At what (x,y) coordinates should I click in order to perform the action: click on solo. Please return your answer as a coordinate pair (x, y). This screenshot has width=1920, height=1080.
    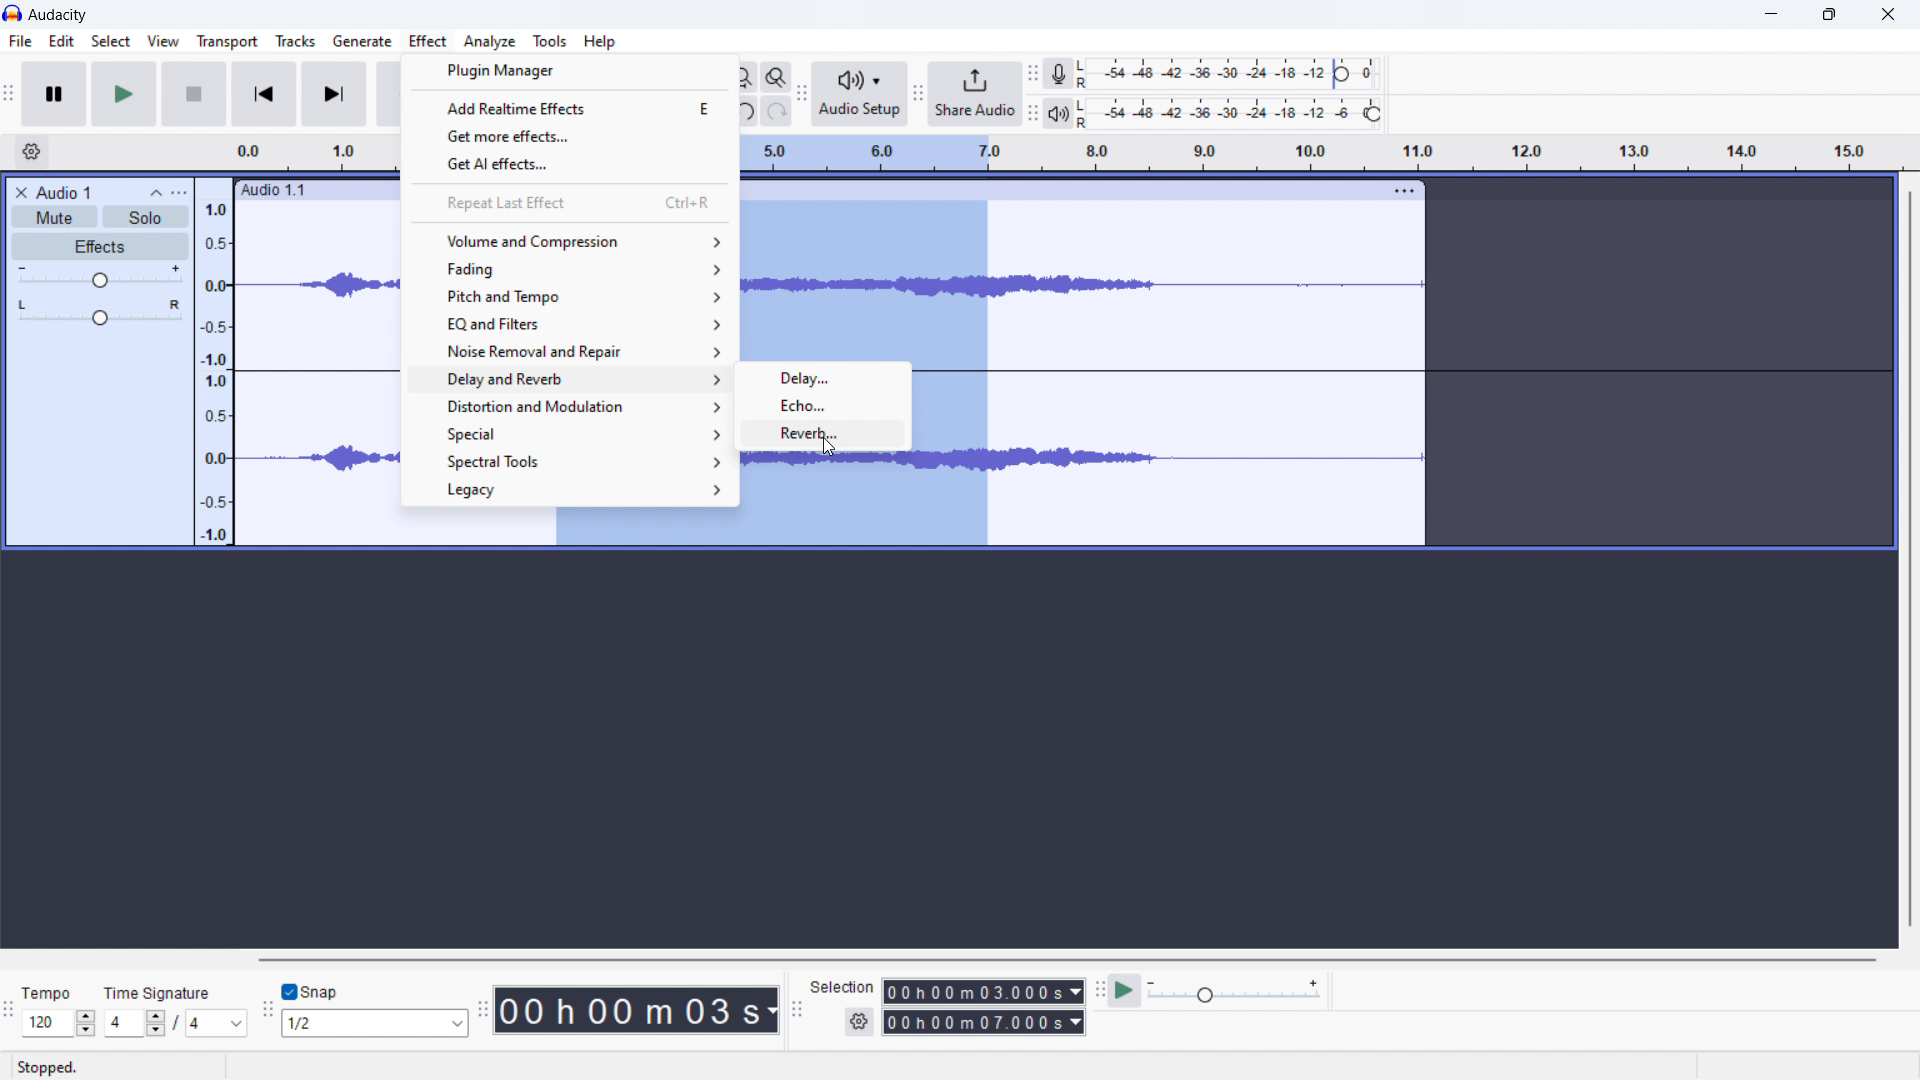
    Looking at the image, I should click on (142, 217).